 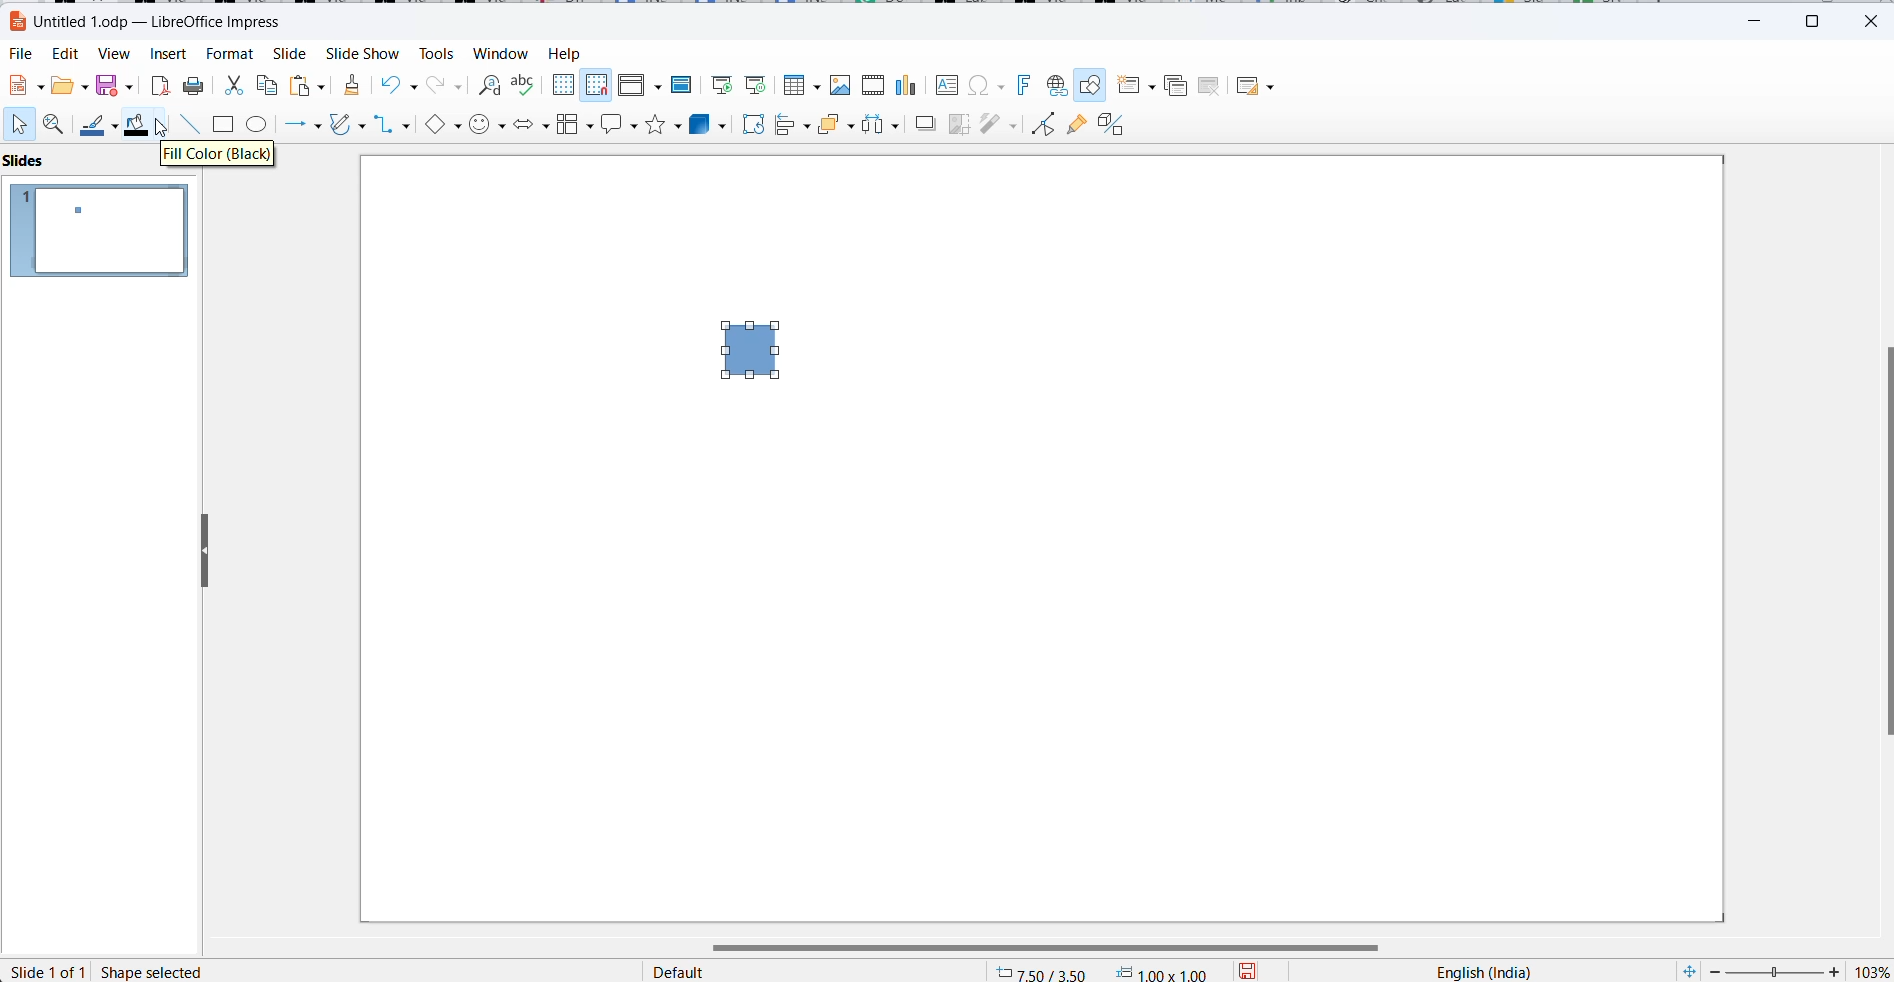 I want to click on Format, so click(x=229, y=55).